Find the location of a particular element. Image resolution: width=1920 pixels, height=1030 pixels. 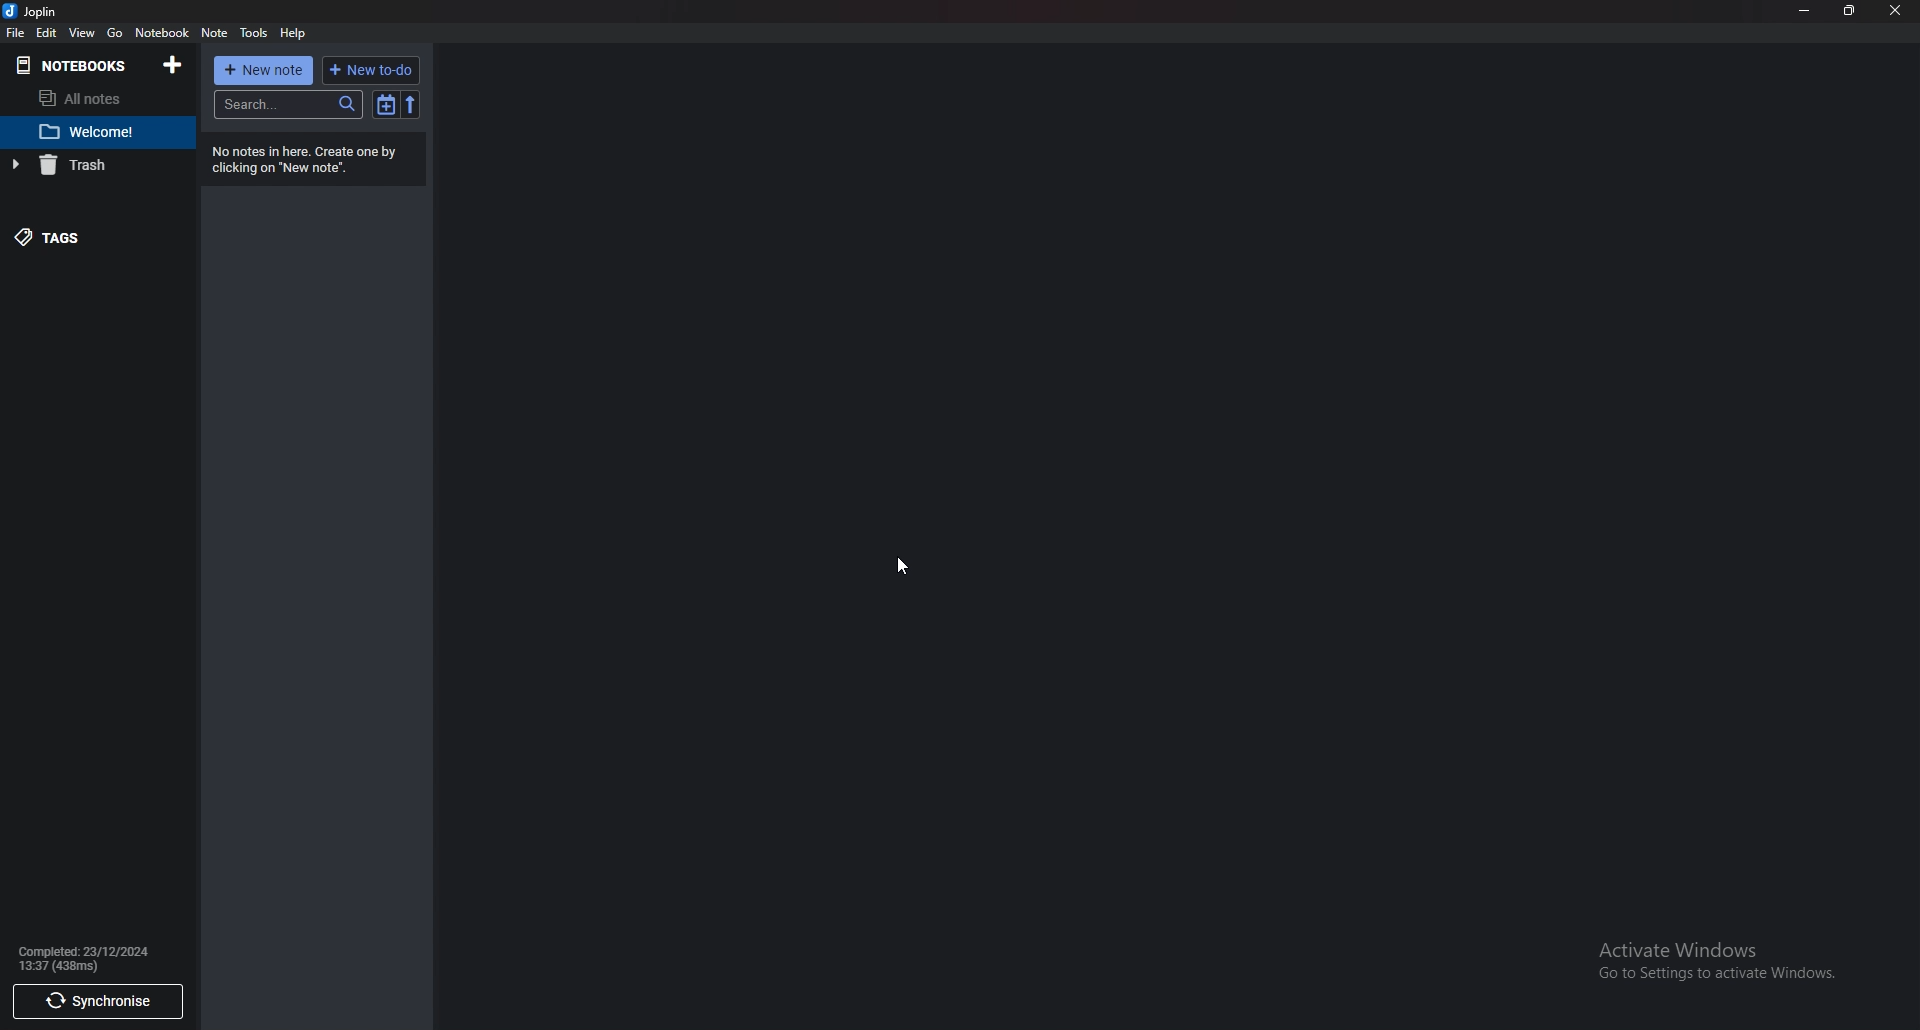

search is located at coordinates (288, 105).